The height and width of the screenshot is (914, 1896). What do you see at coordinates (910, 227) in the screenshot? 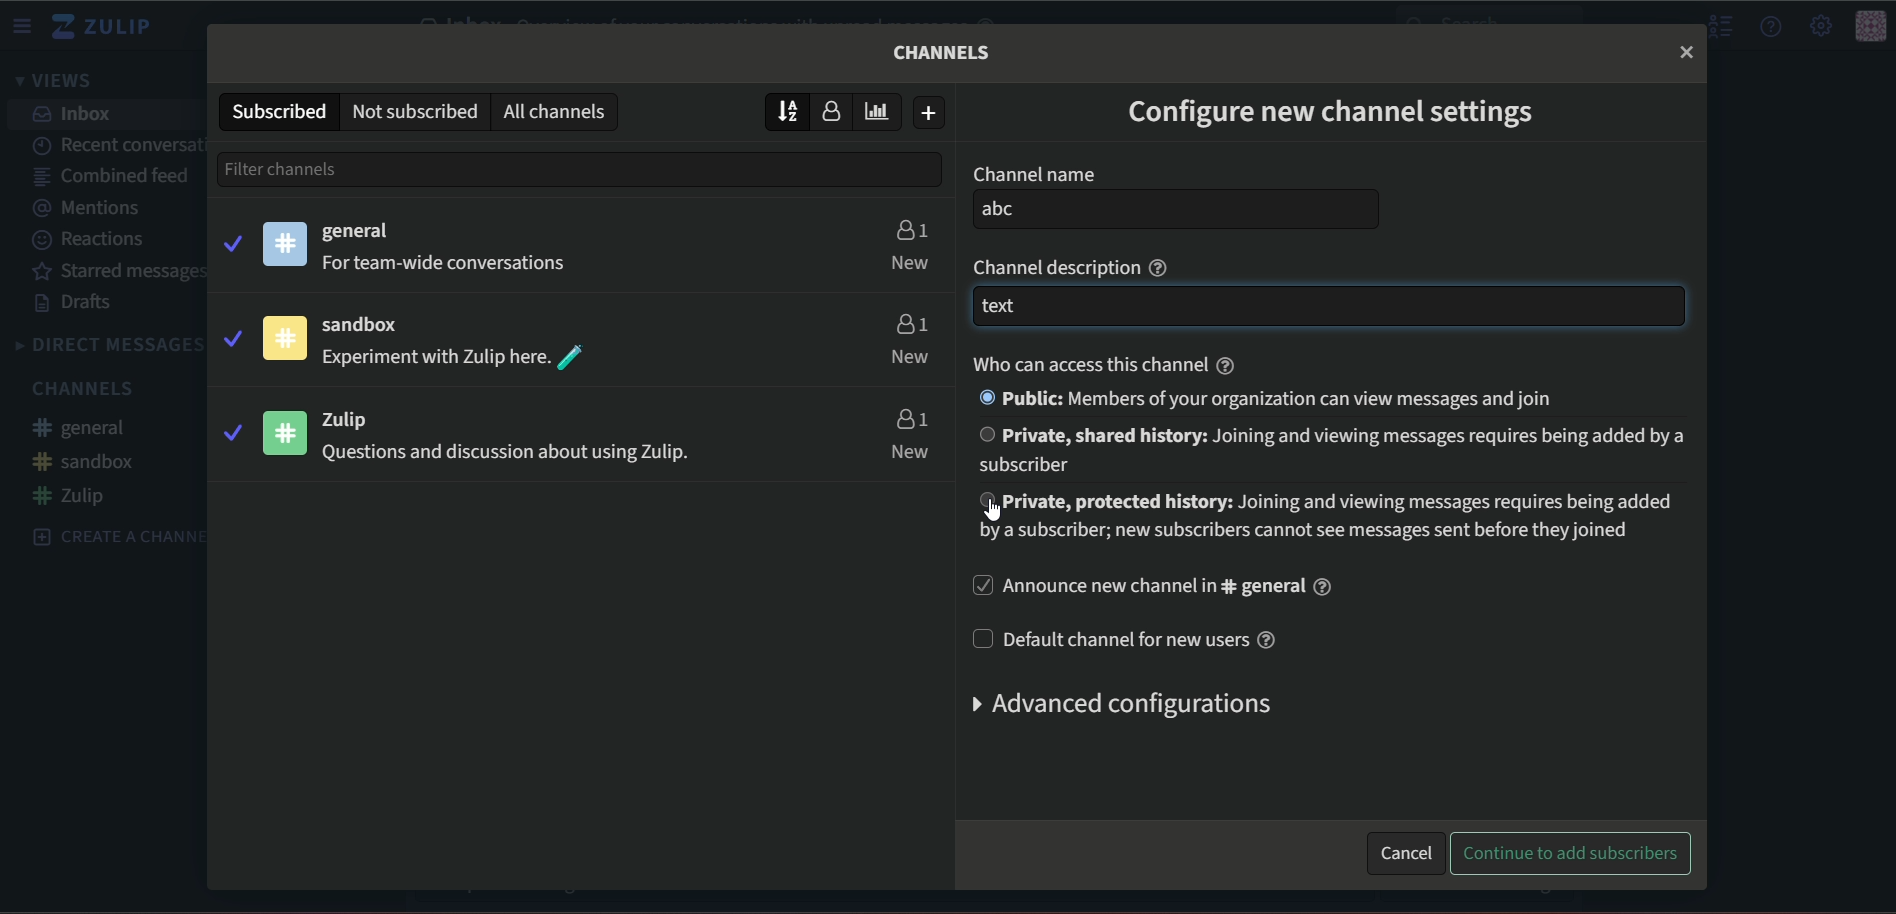
I see `users` at bounding box center [910, 227].